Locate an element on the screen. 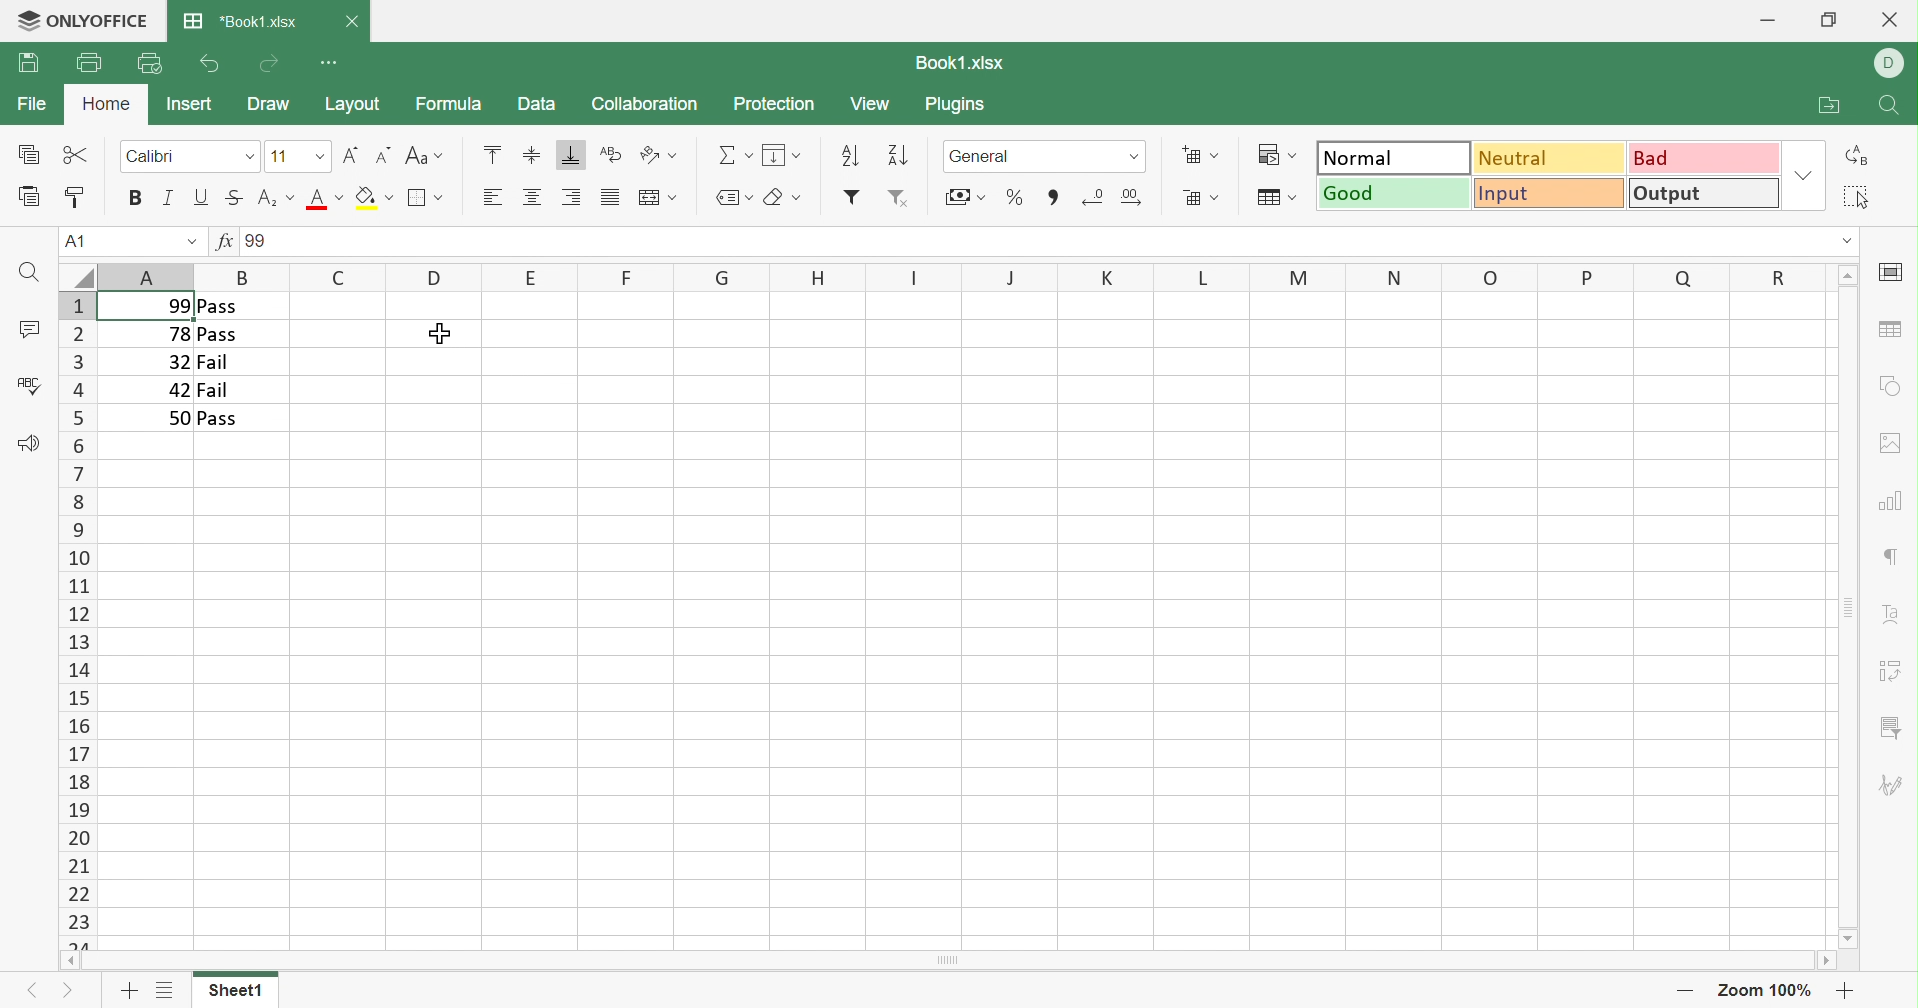 The image size is (1918, 1008). Wrap text is located at coordinates (609, 155).